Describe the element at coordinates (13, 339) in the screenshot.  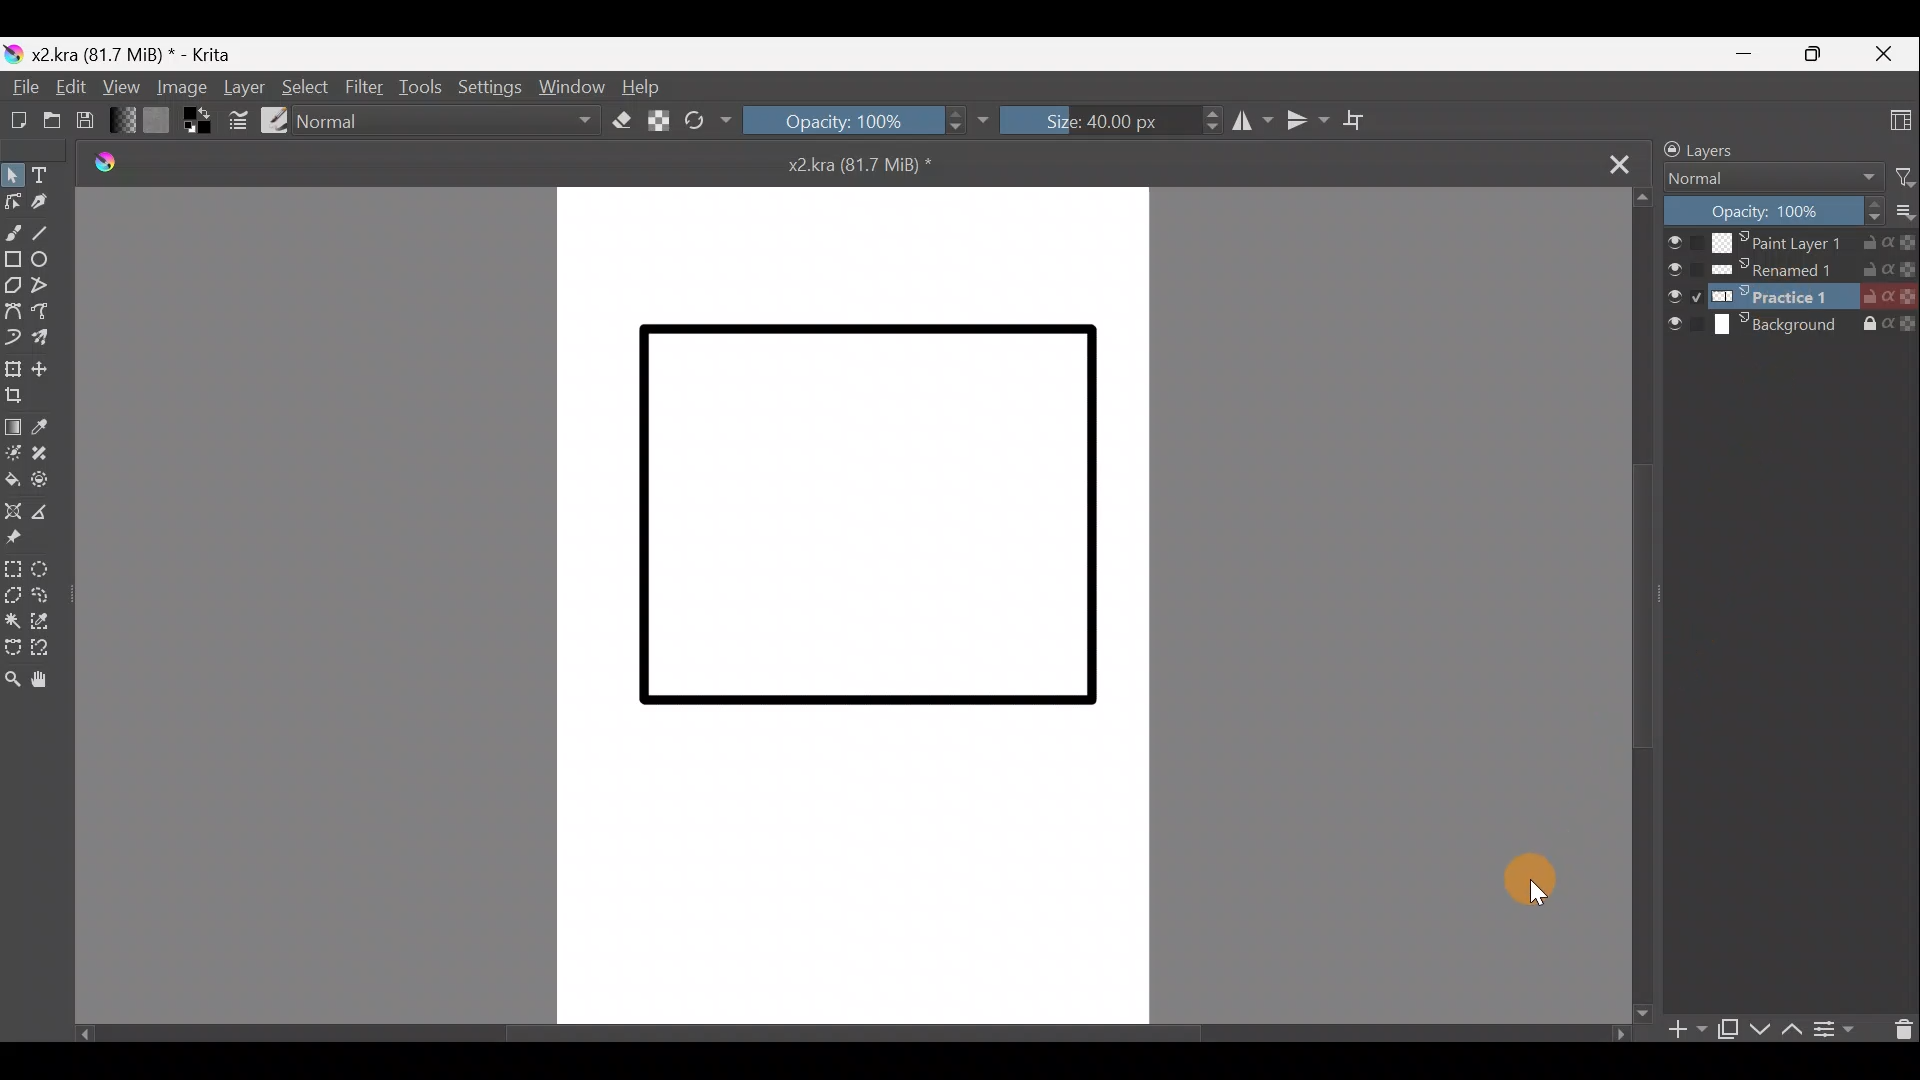
I see `Dynamic brush tool` at that location.